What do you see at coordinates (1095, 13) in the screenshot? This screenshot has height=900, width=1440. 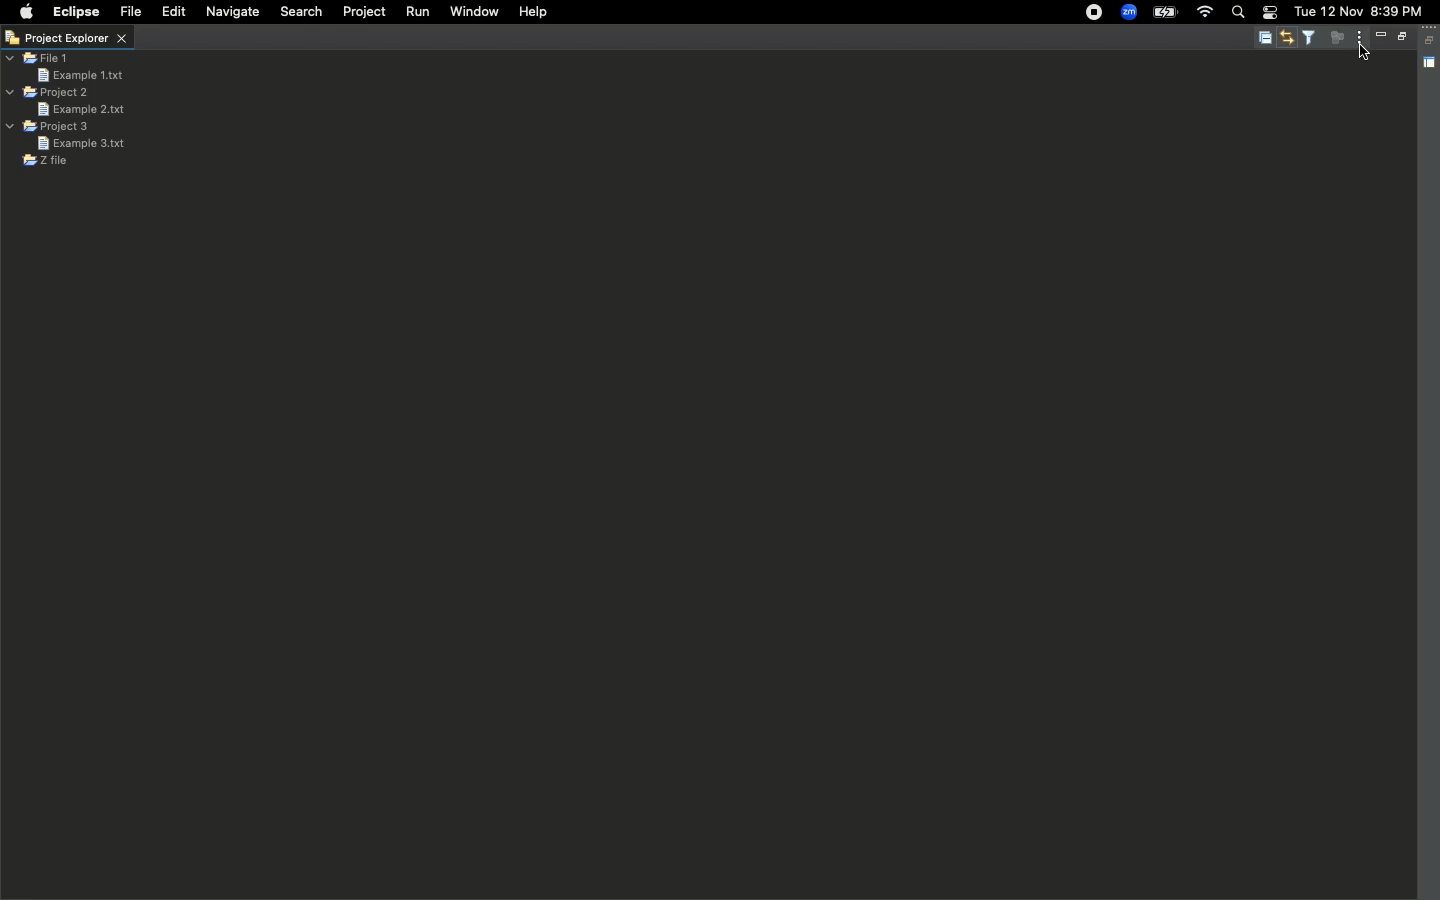 I see `Recording` at bounding box center [1095, 13].